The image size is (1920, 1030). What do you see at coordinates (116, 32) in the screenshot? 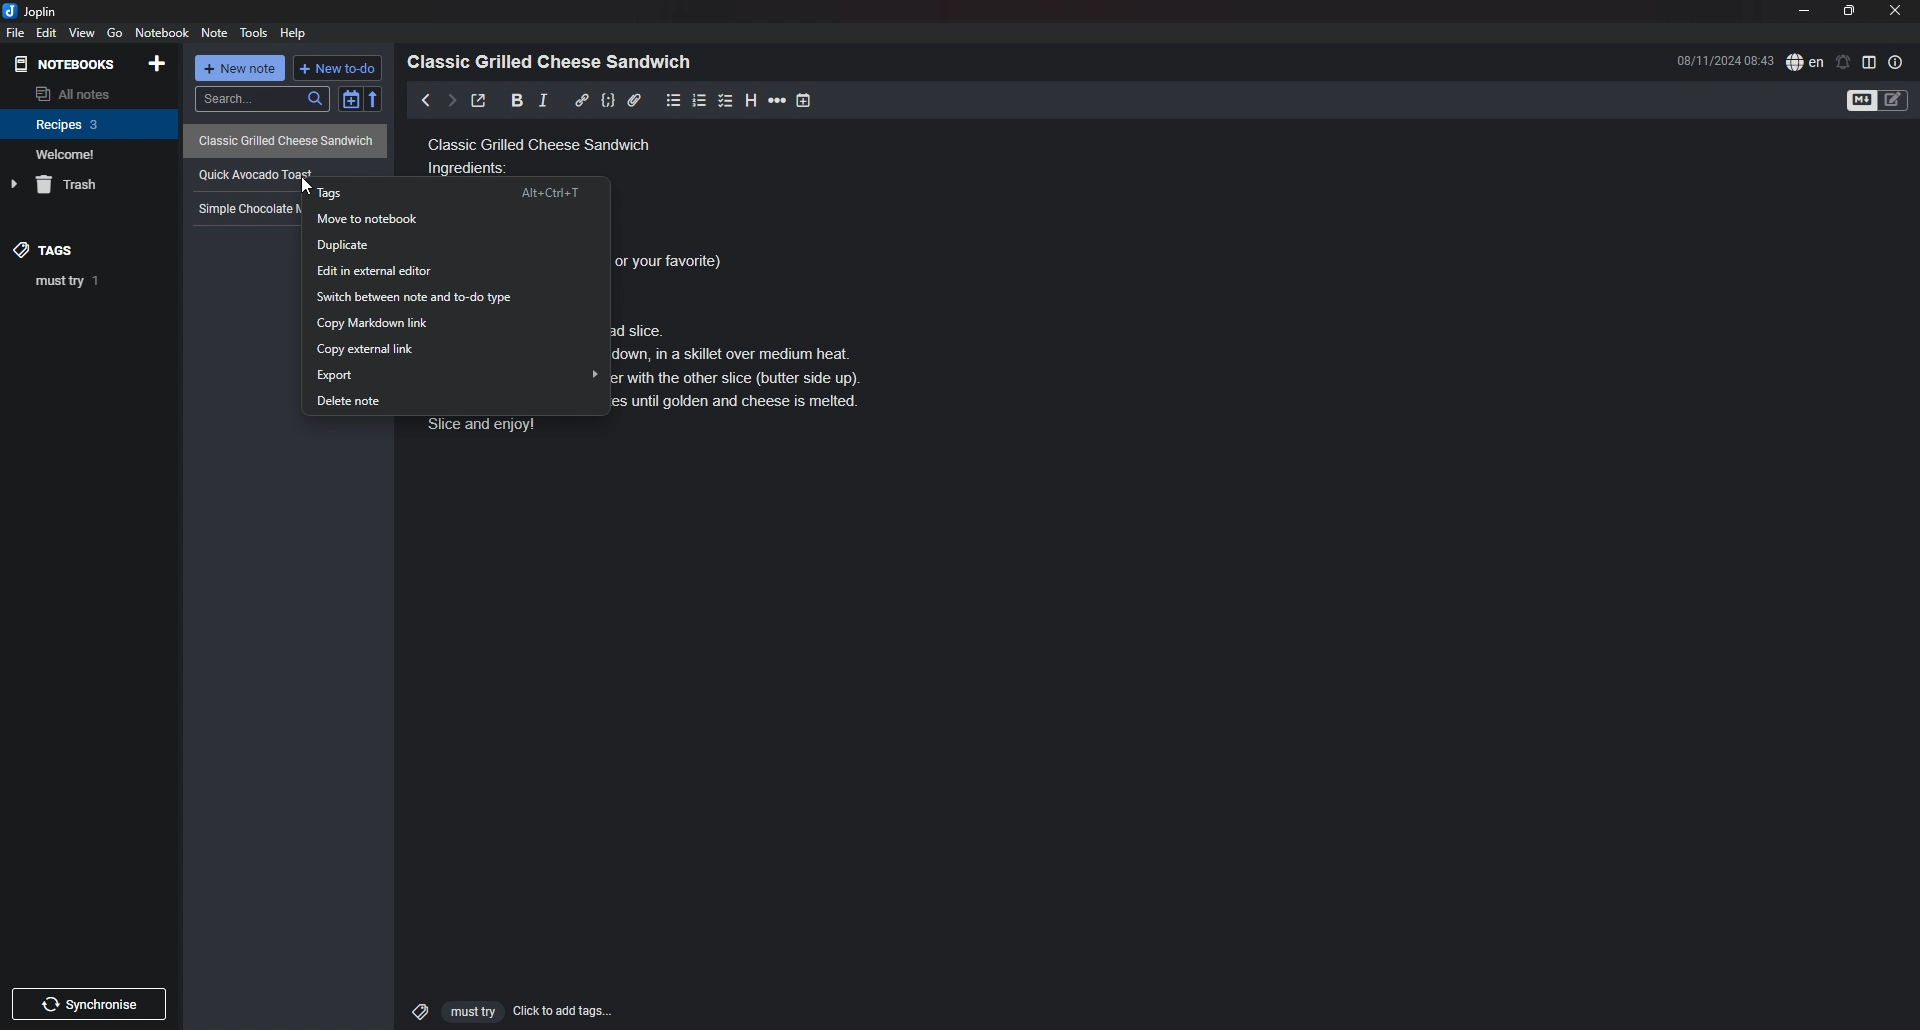
I see `go` at bounding box center [116, 32].